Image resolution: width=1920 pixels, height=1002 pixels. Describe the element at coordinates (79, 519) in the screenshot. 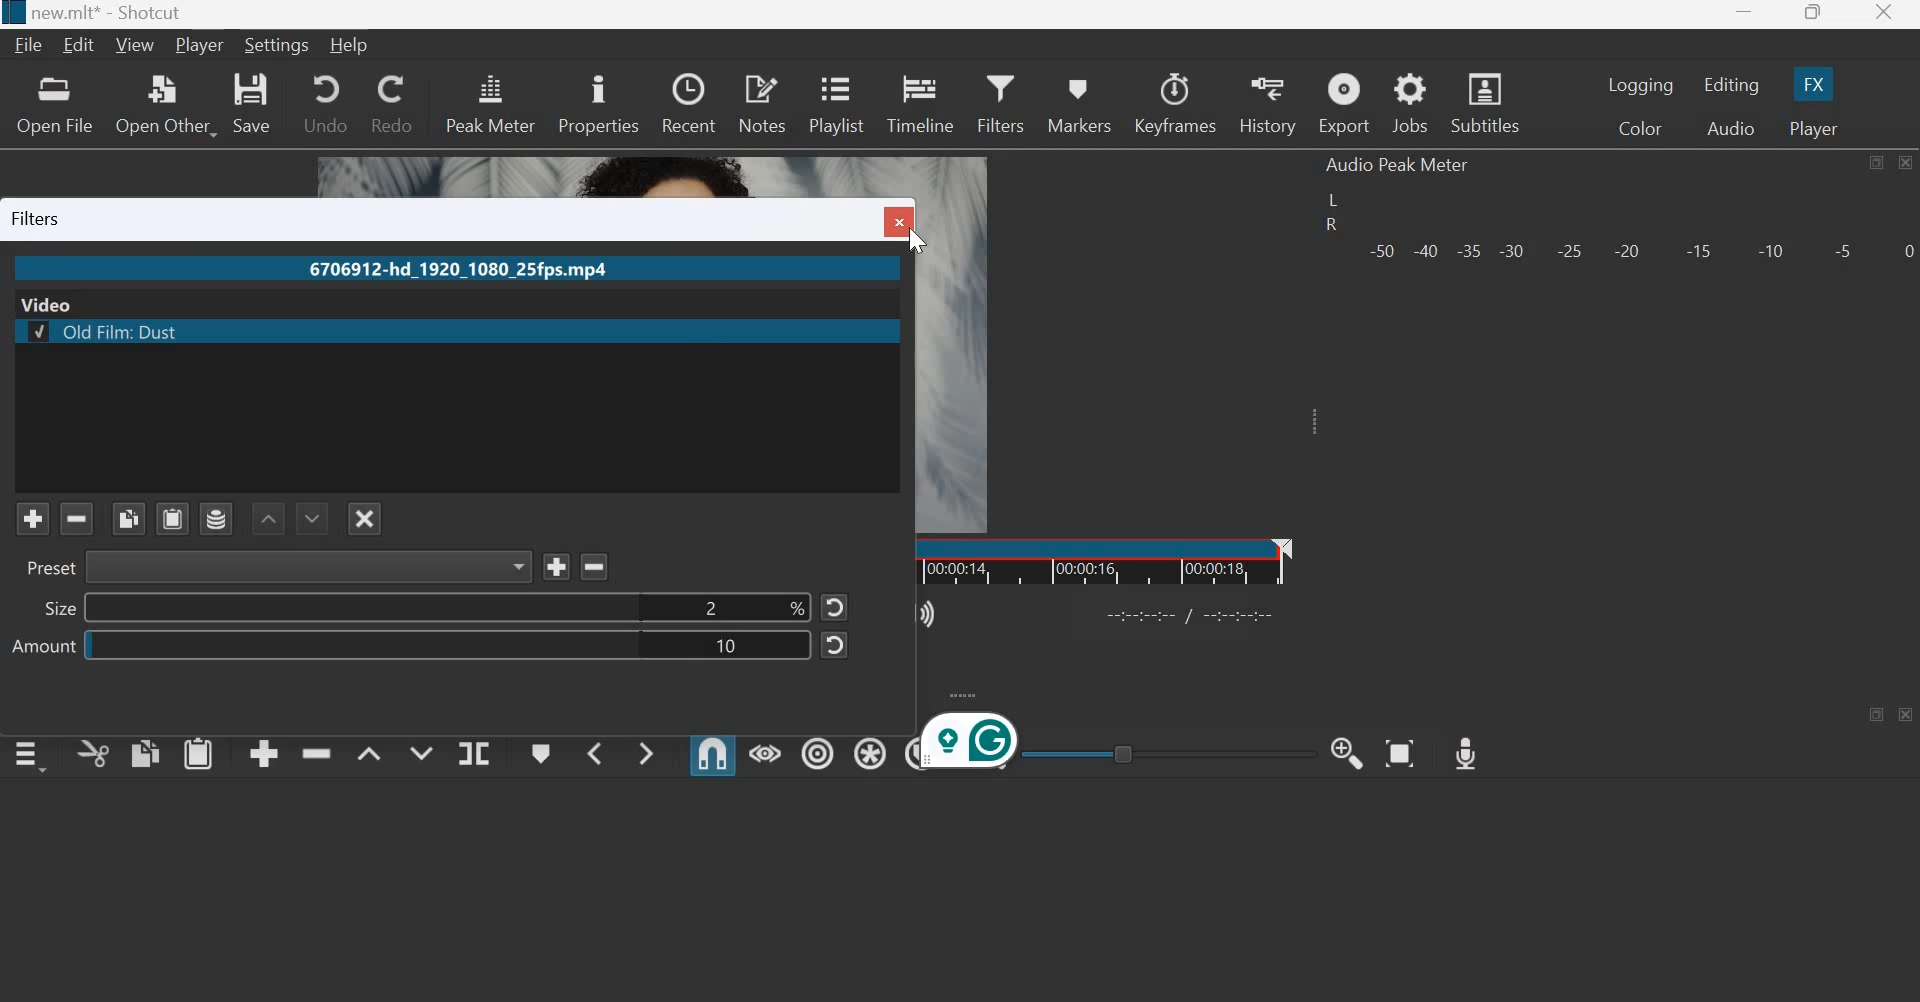

I see `Remove selected filter` at that location.